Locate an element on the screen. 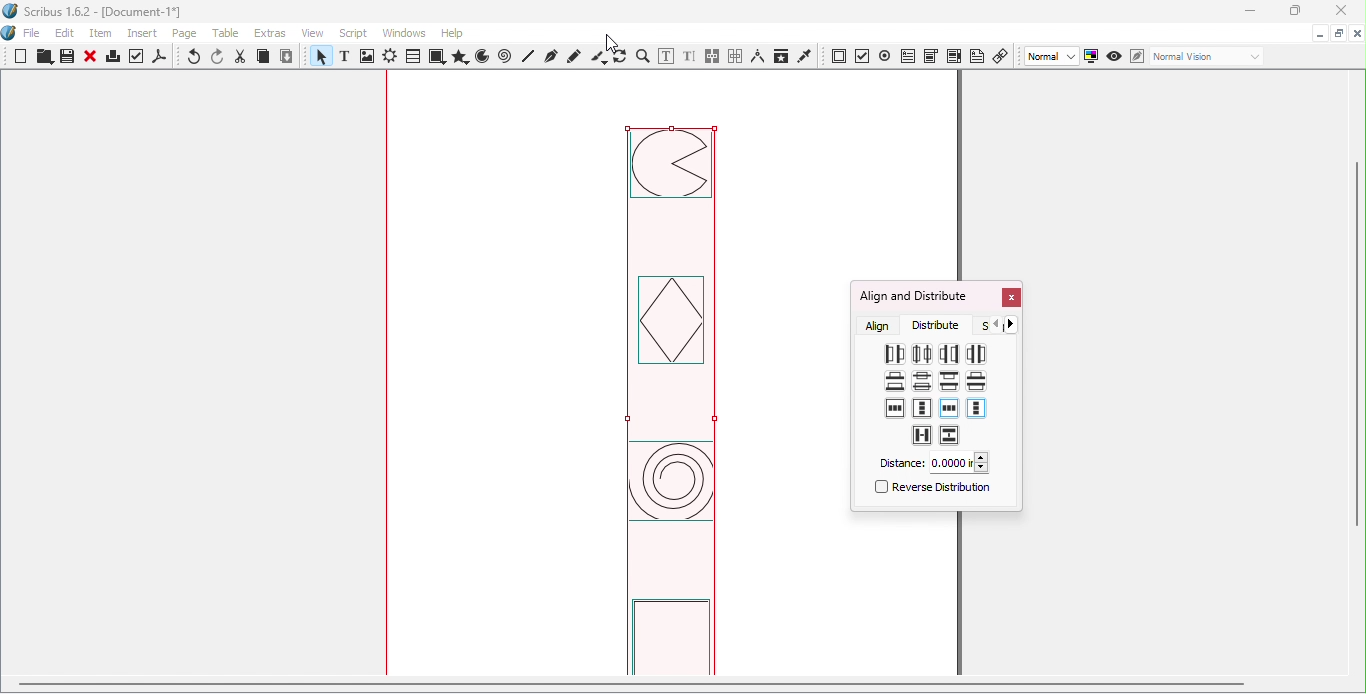  New is located at coordinates (21, 56).